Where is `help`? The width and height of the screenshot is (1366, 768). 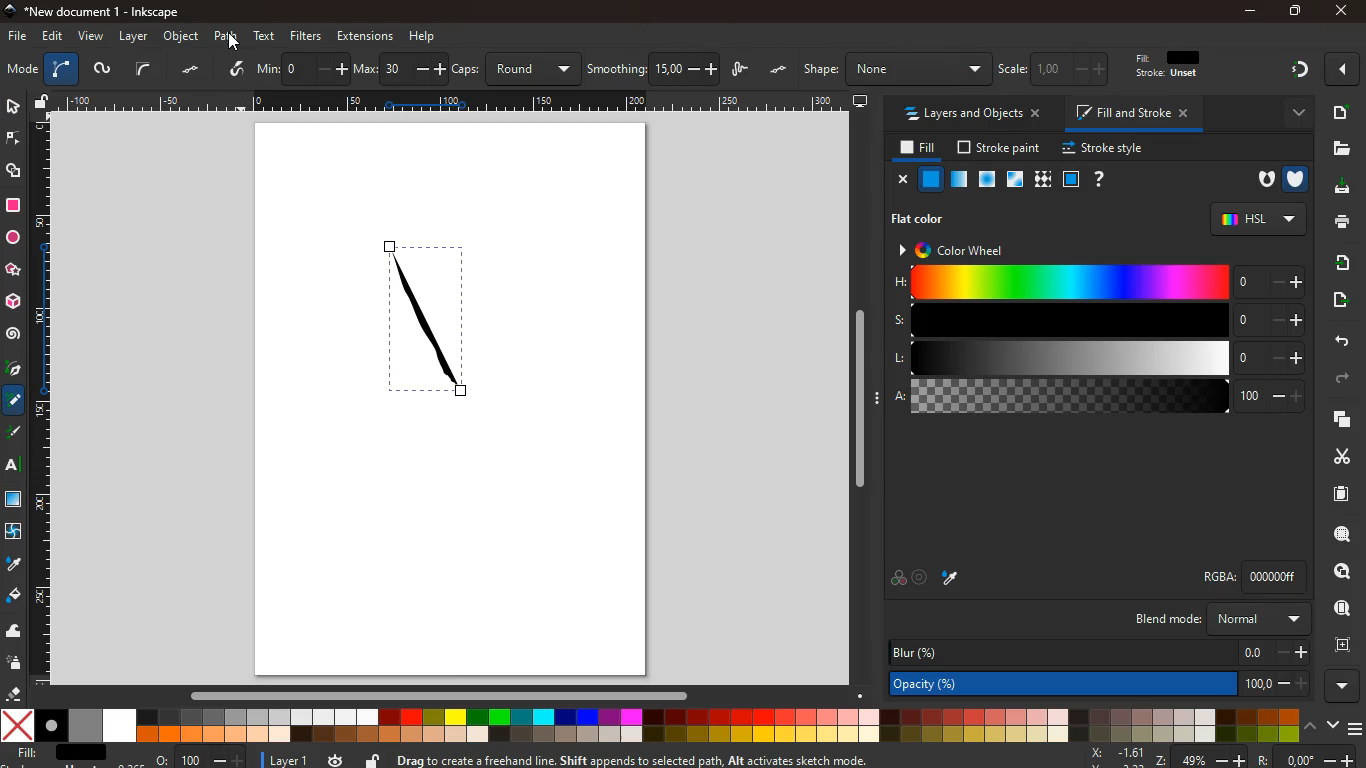
help is located at coordinates (423, 37).